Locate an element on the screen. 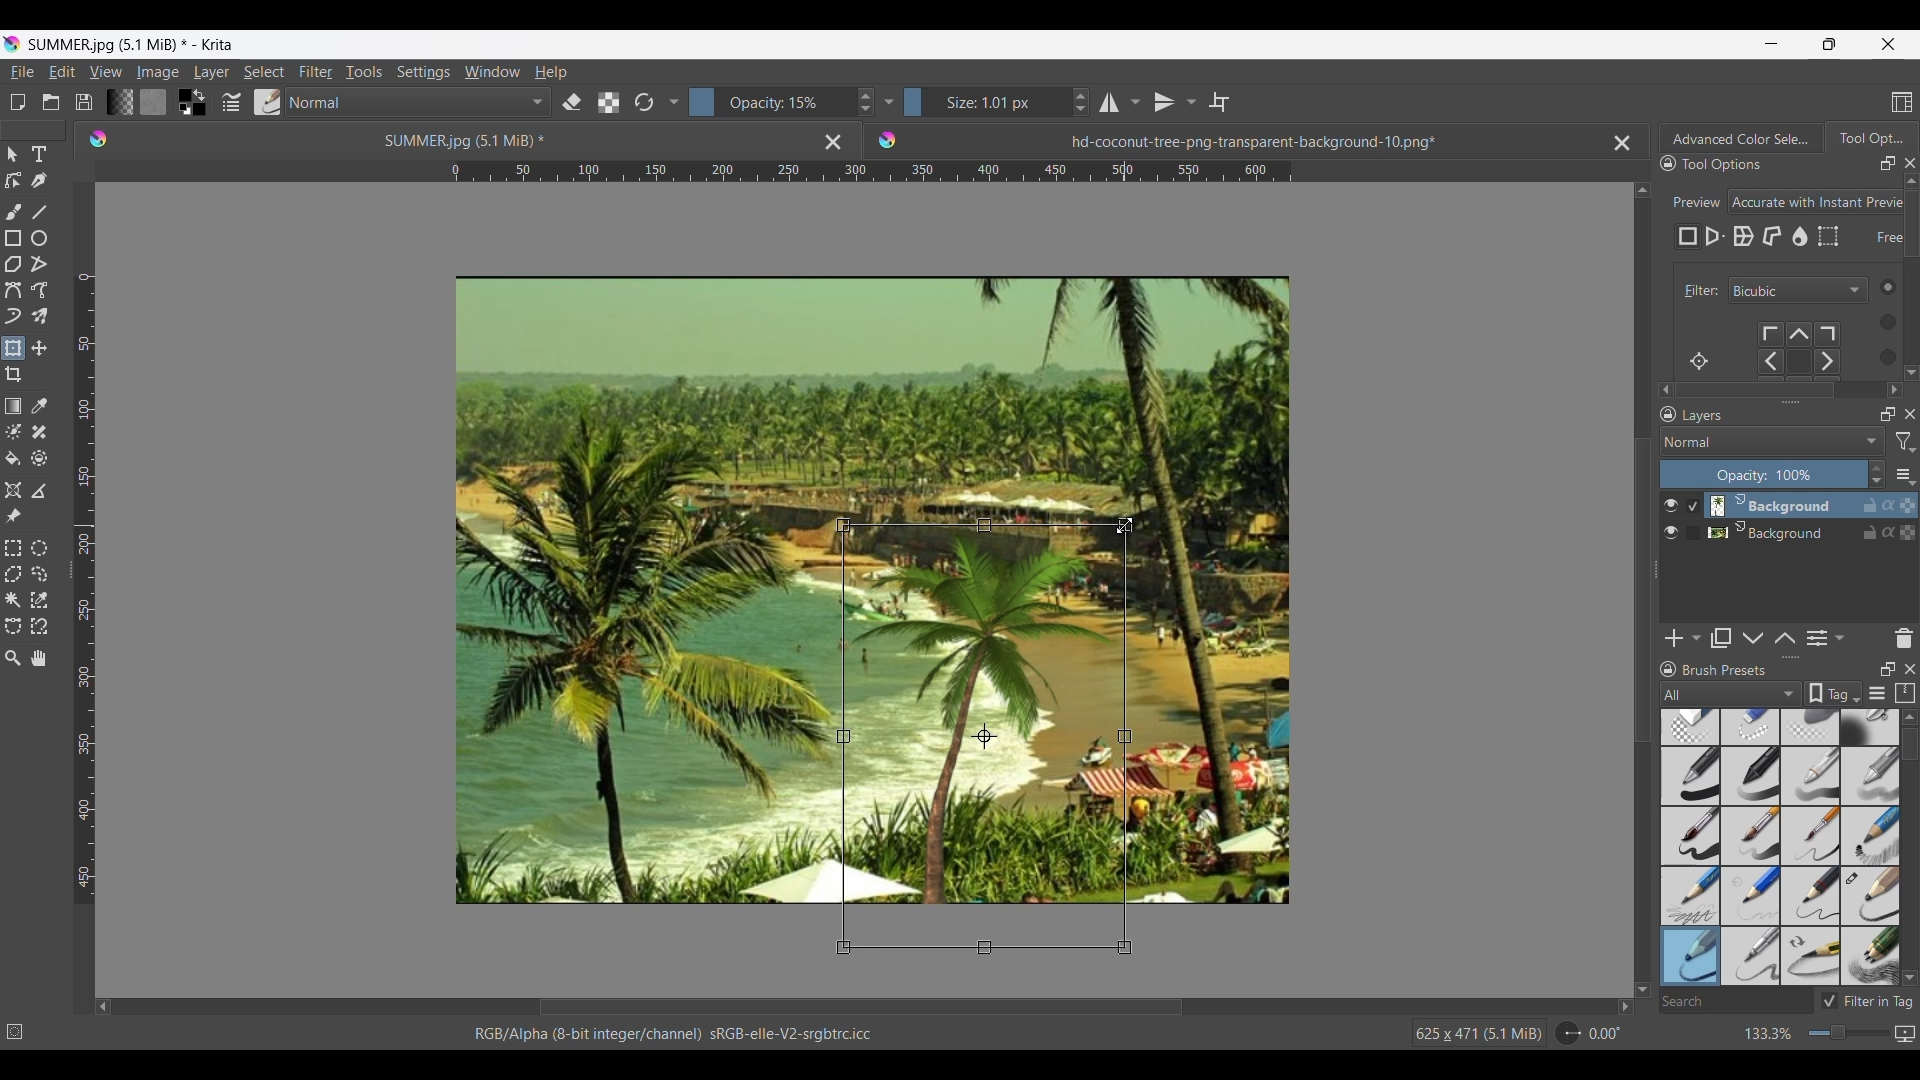  Gradient tool is located at coordinates (13, 406).